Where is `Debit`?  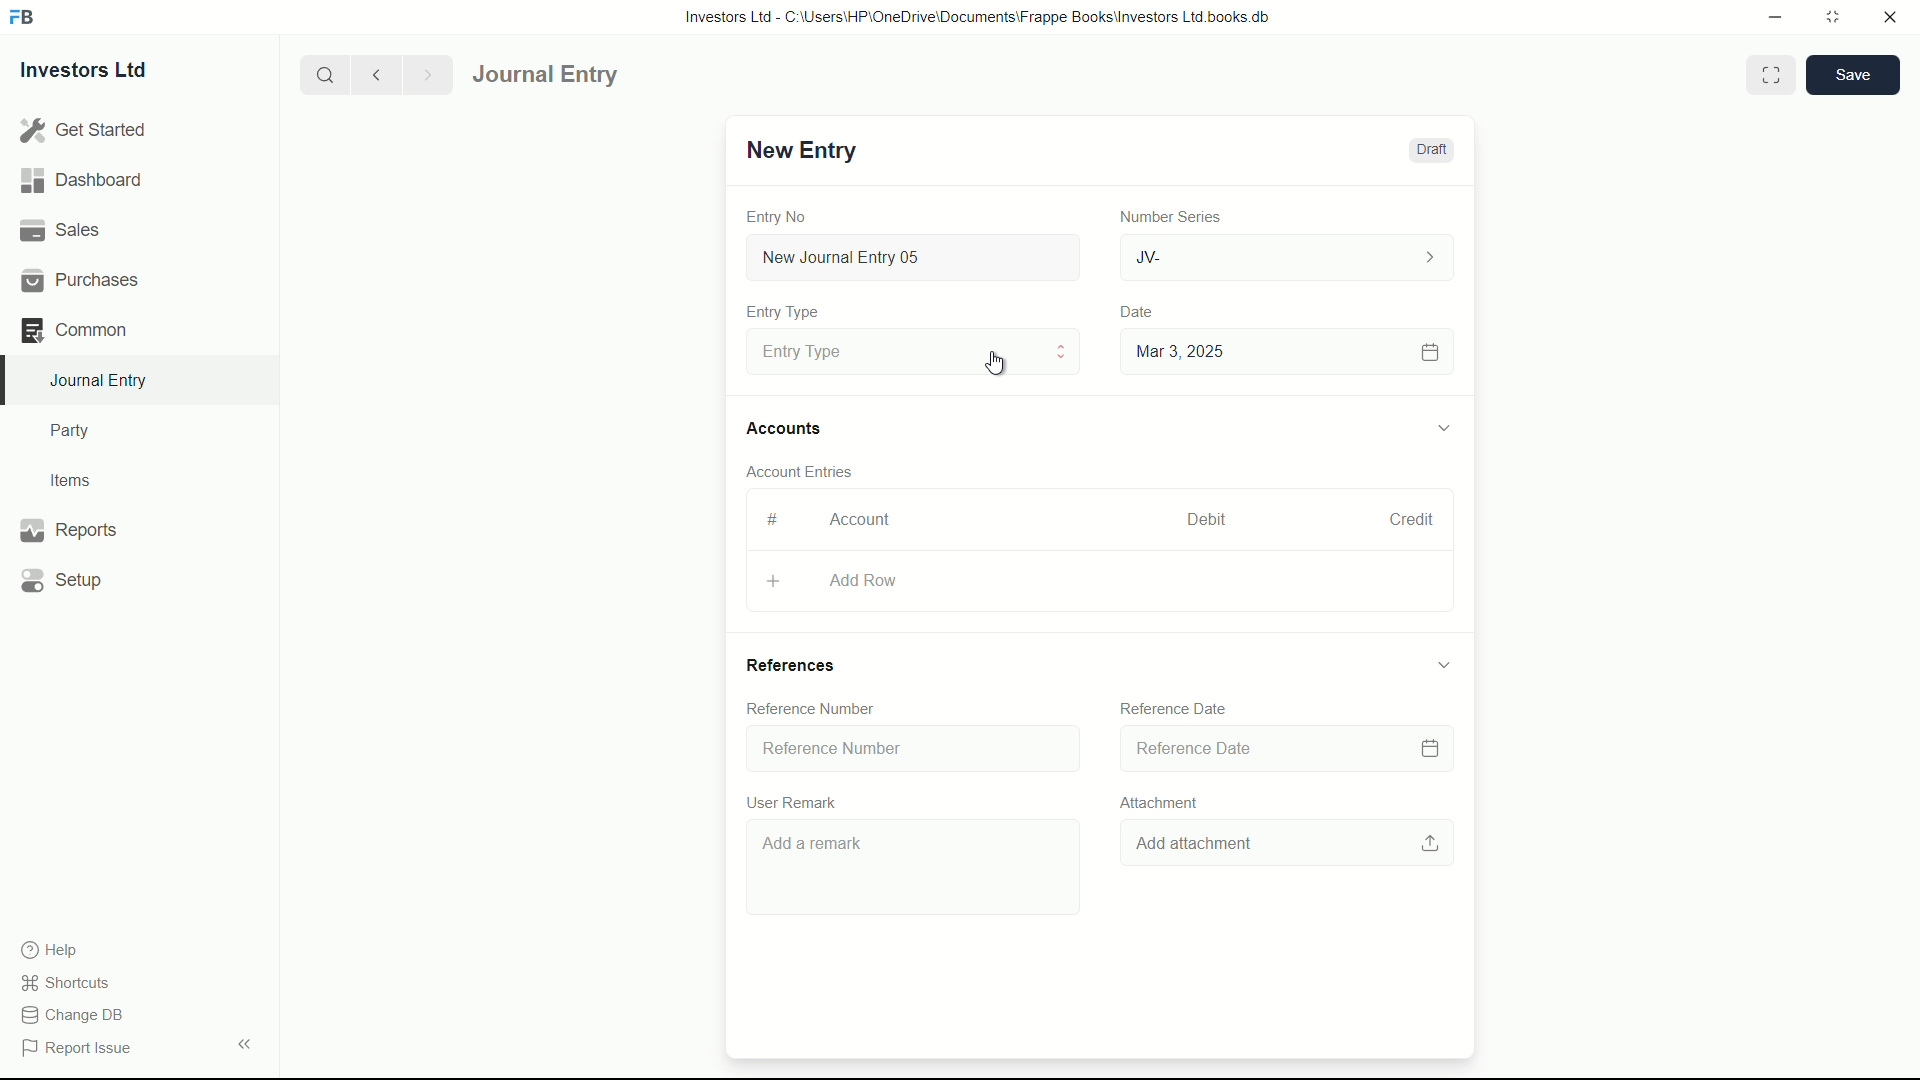 Debit is located at coordinates (1198, 520).